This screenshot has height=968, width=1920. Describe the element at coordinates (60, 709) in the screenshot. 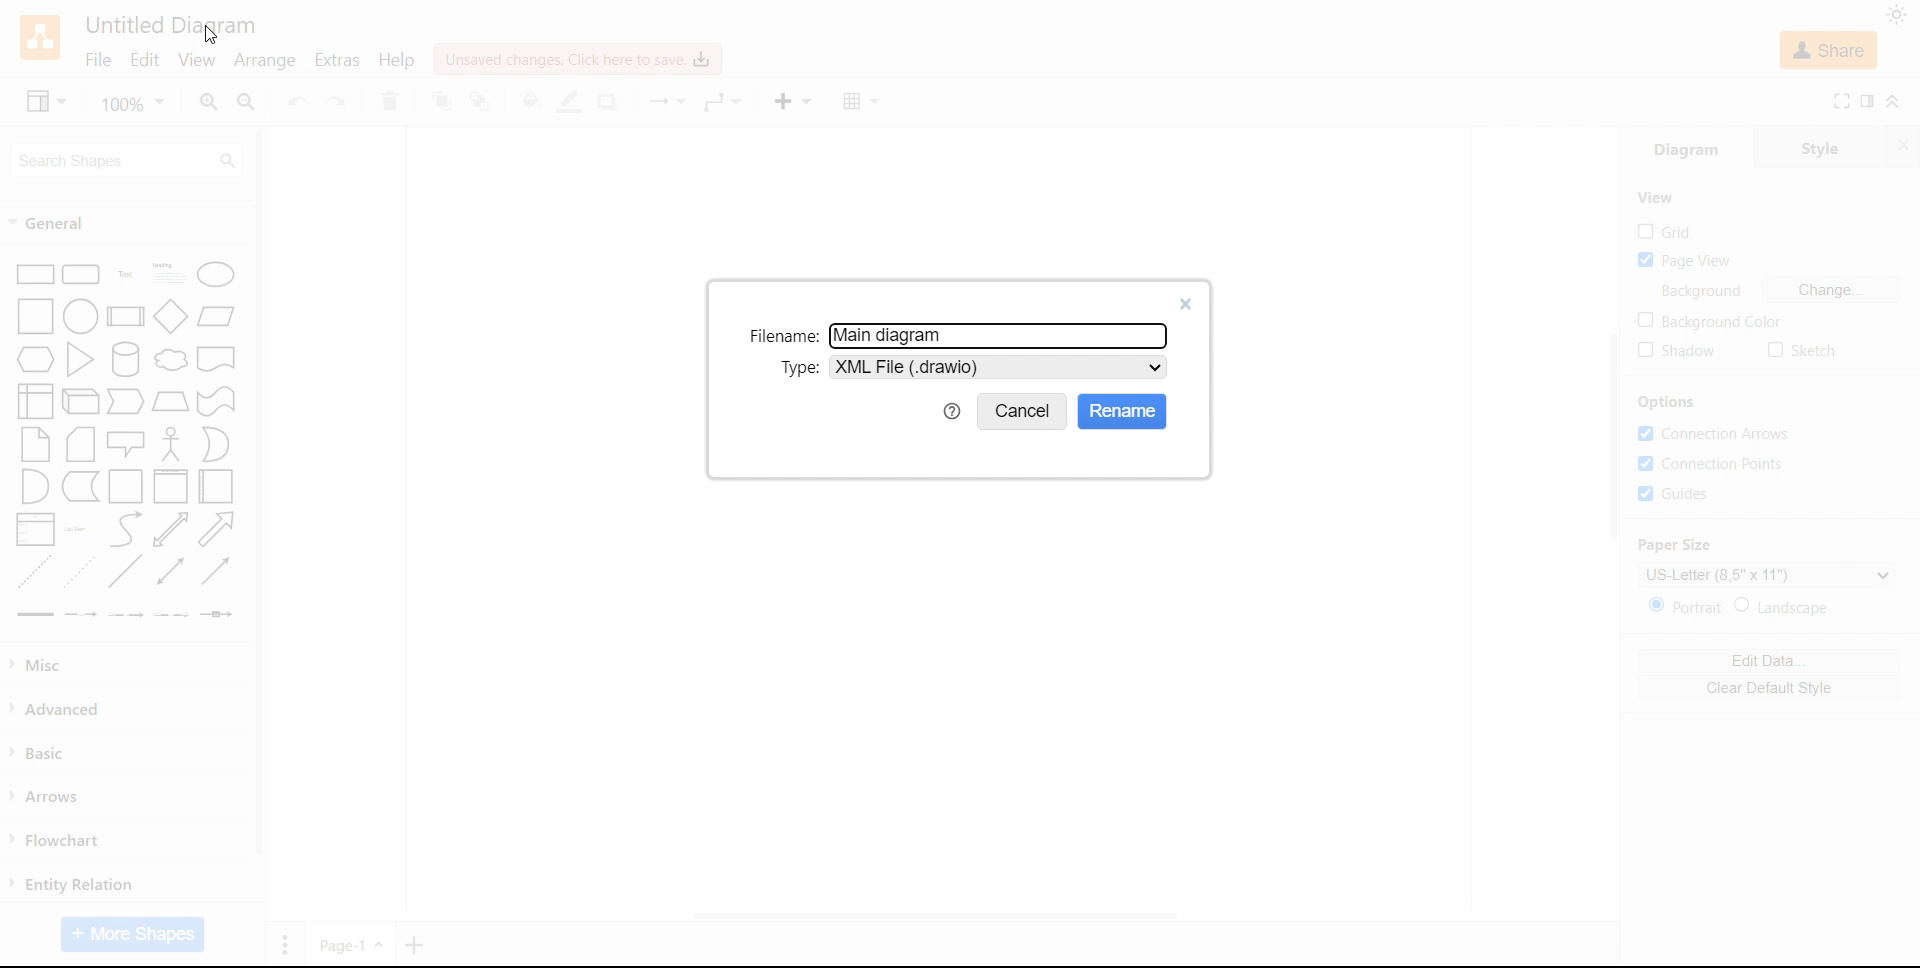

I see `Advanced ` at that location.